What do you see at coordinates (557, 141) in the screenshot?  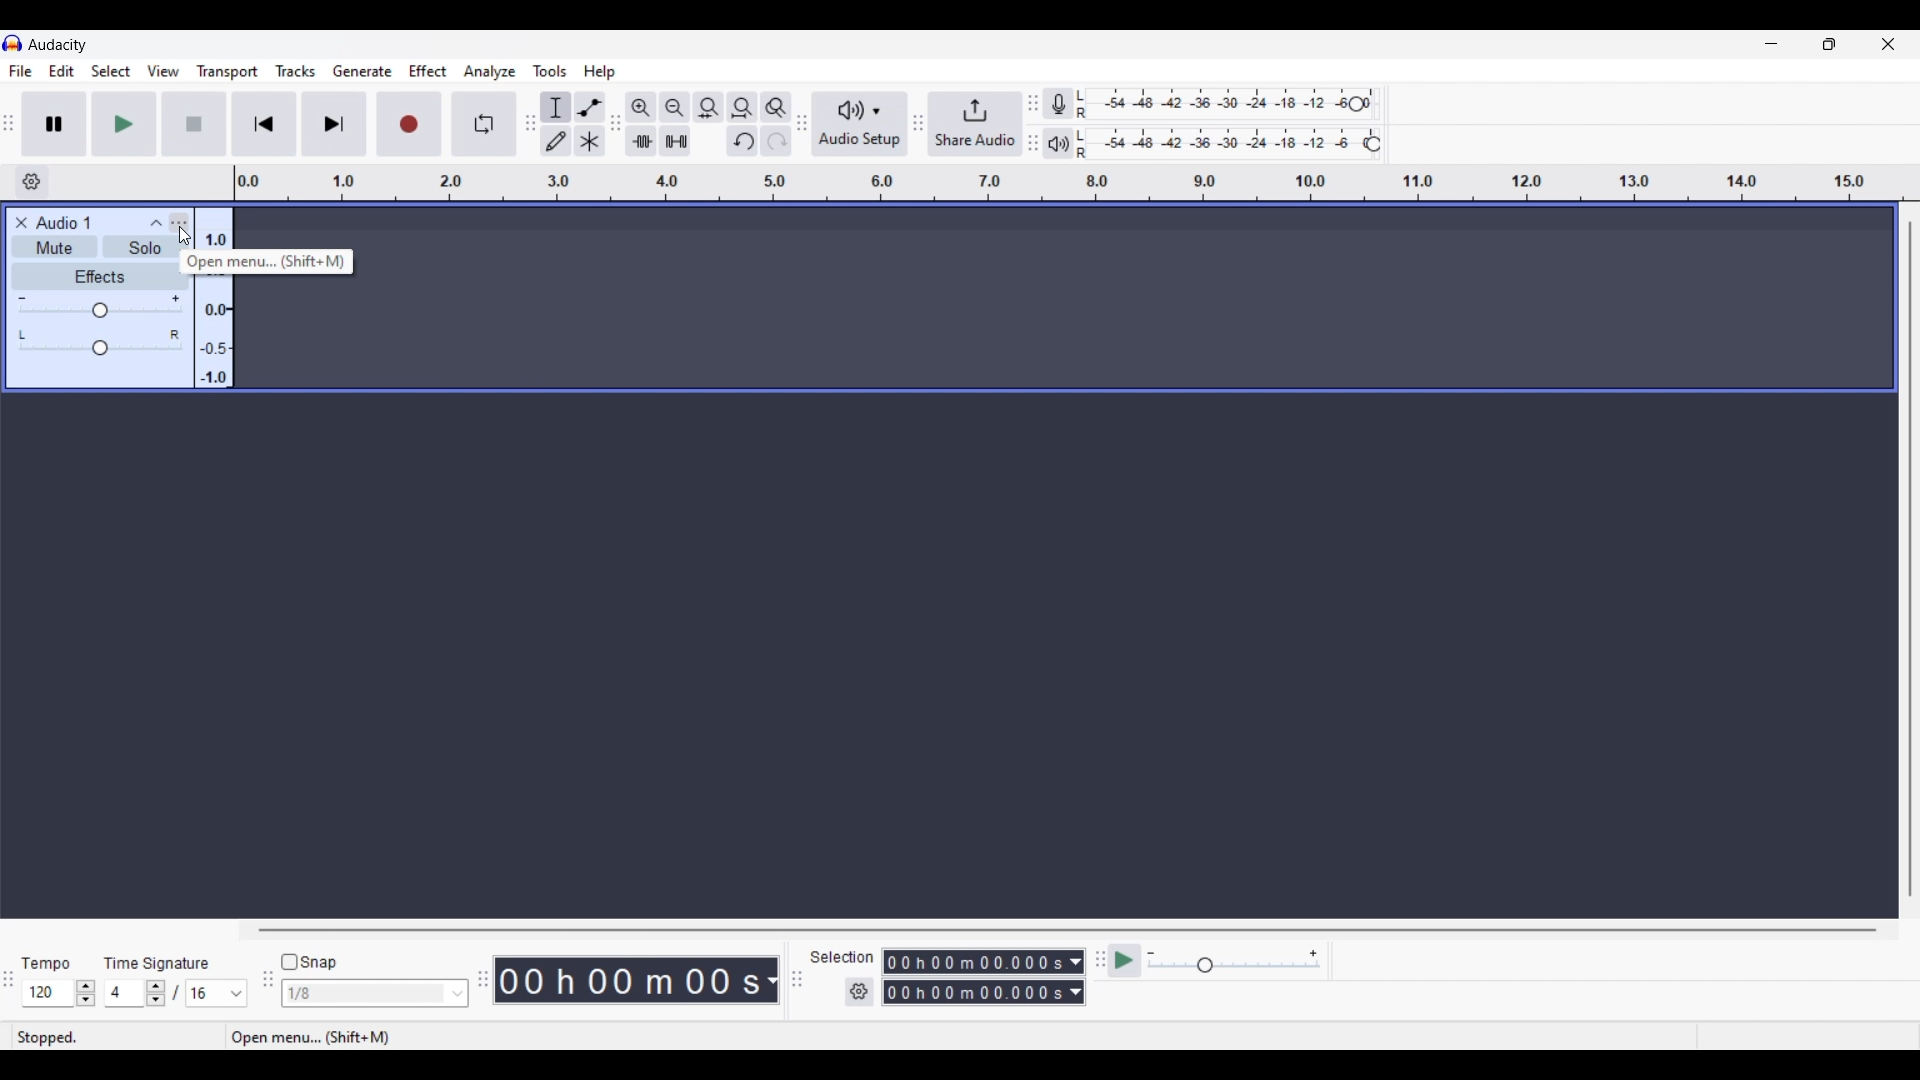 I see `Draw tool` at bounding box center [557, 141].